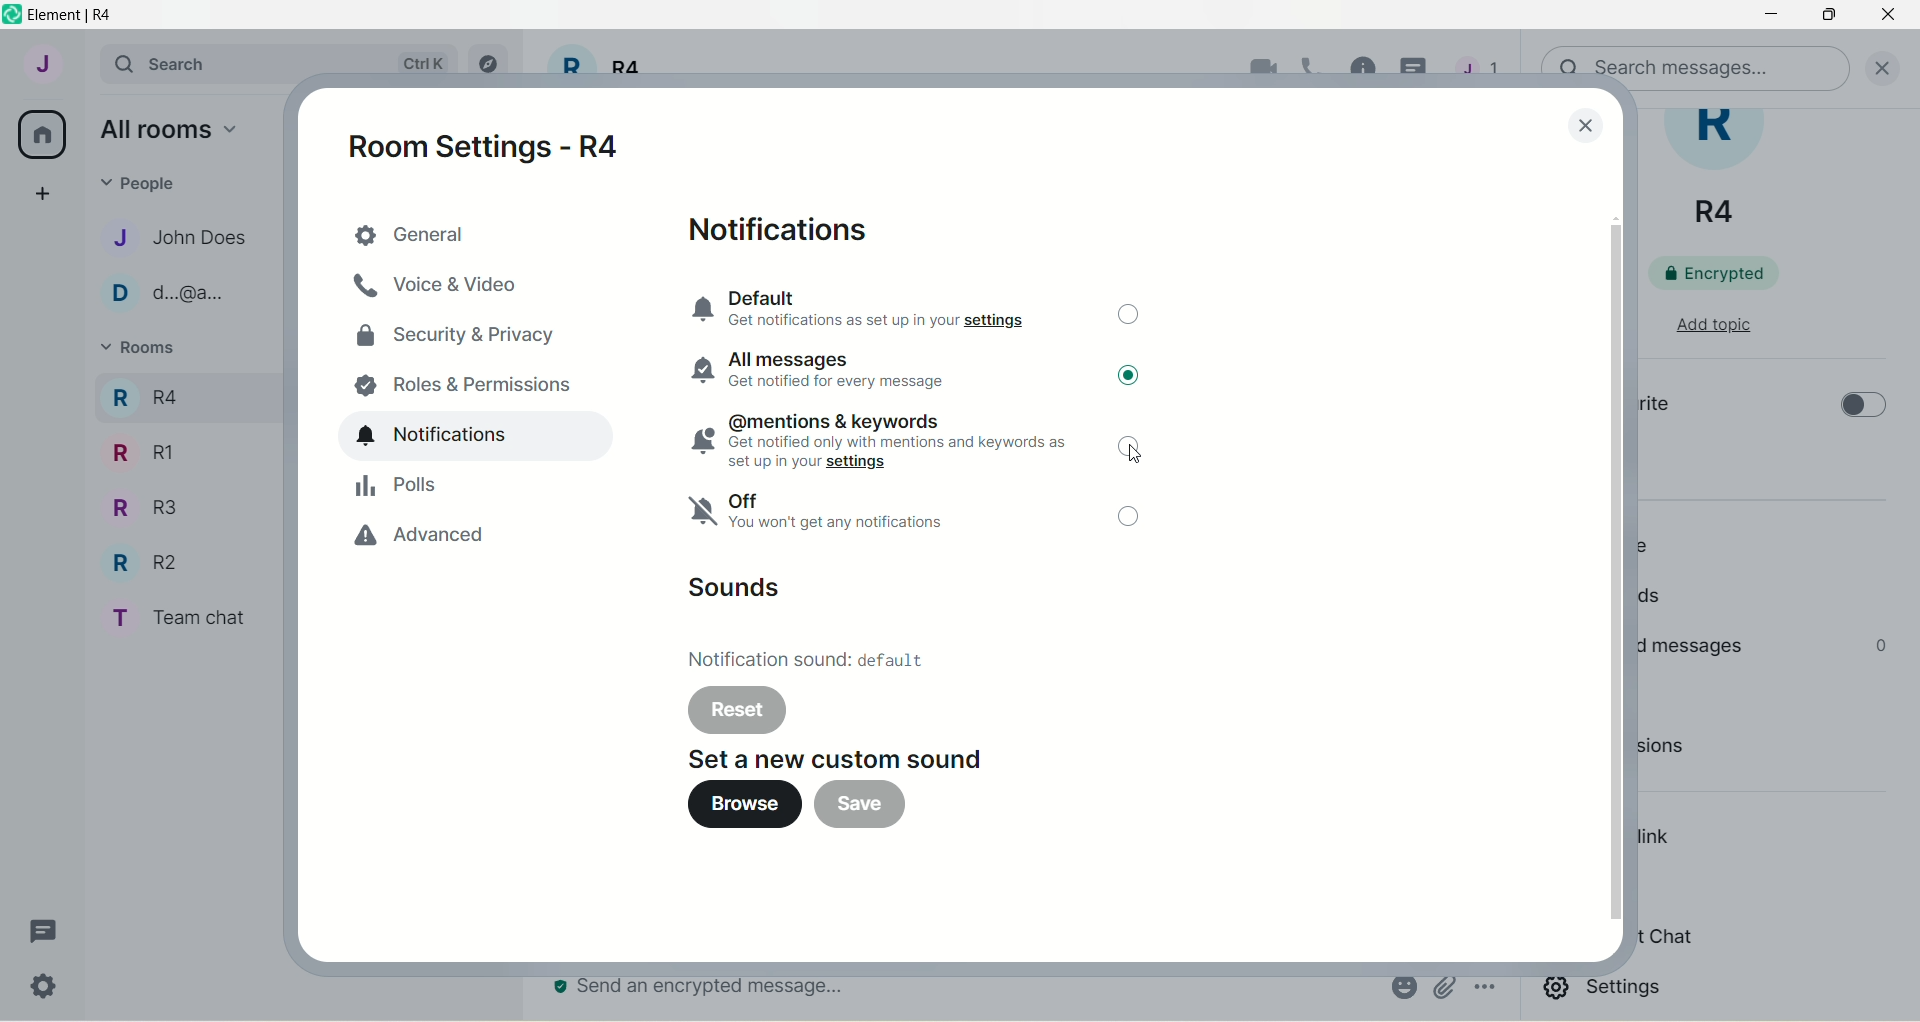 The image size is (1920, 1022). What do you see at coordinates (467, 288) in the screenshot?
I see `Voice & Video` at bounding box center [467, 288].